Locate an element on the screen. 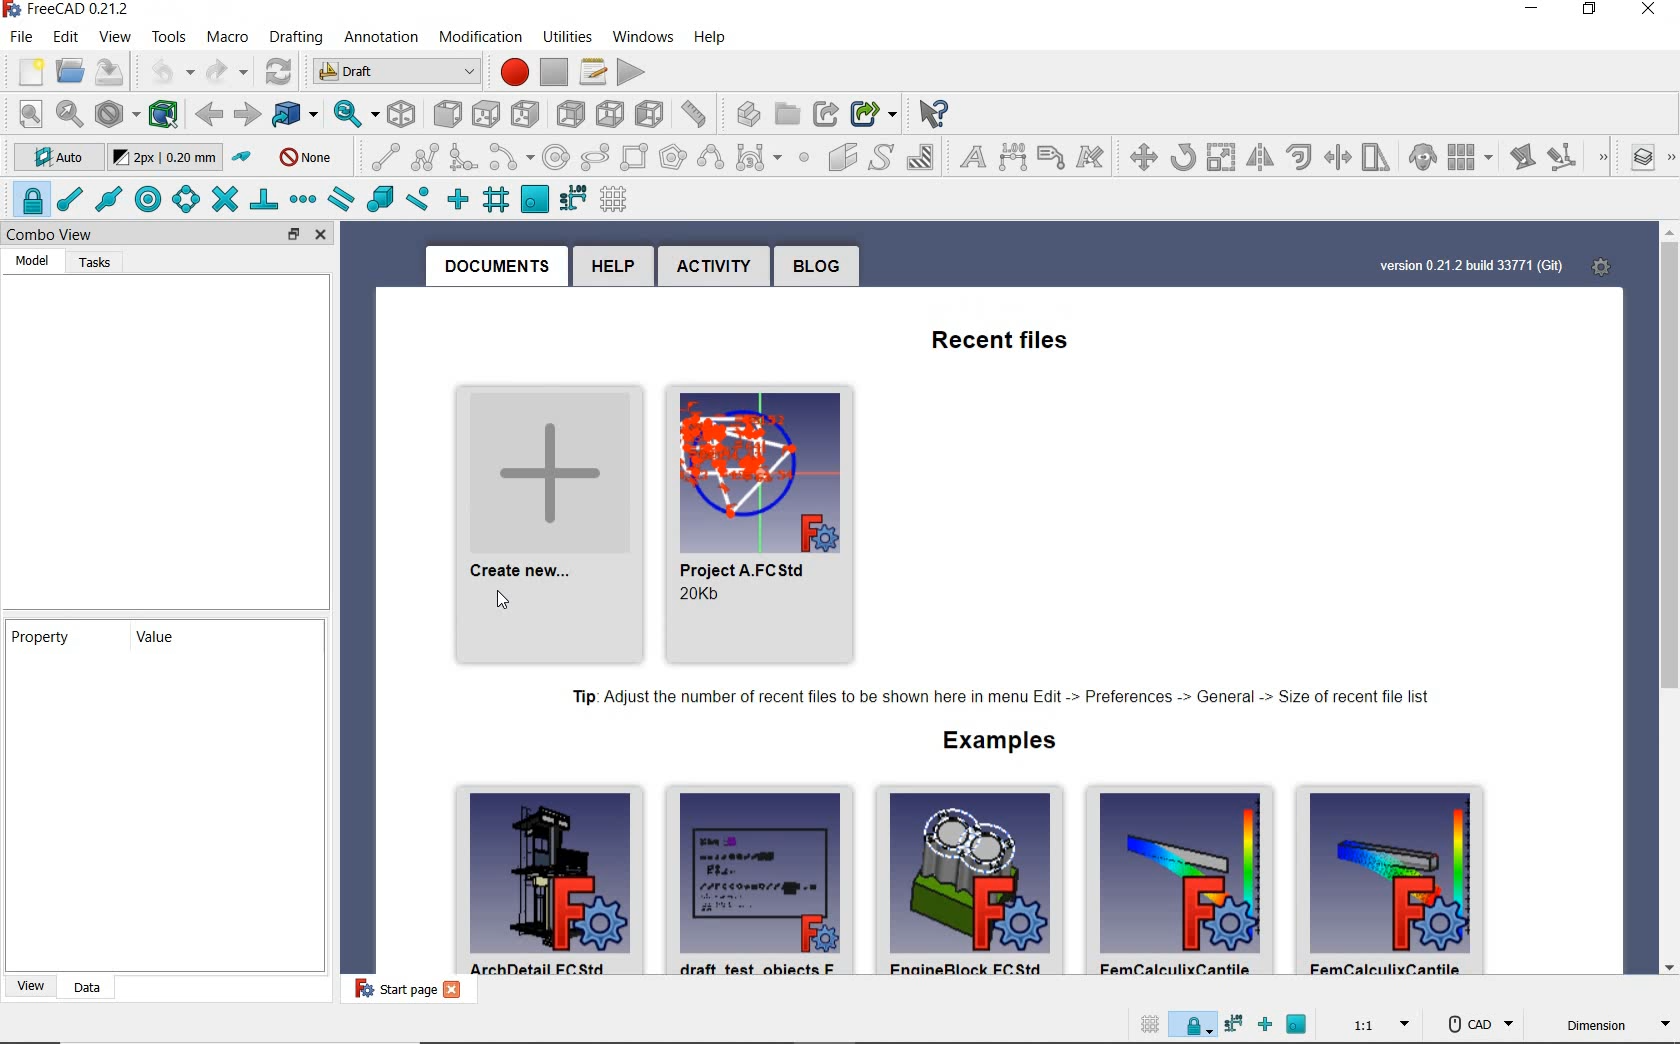 The height and width of the screenshot is (1044, 1680). current working plane: Auto is located at coordinates (52, 157).